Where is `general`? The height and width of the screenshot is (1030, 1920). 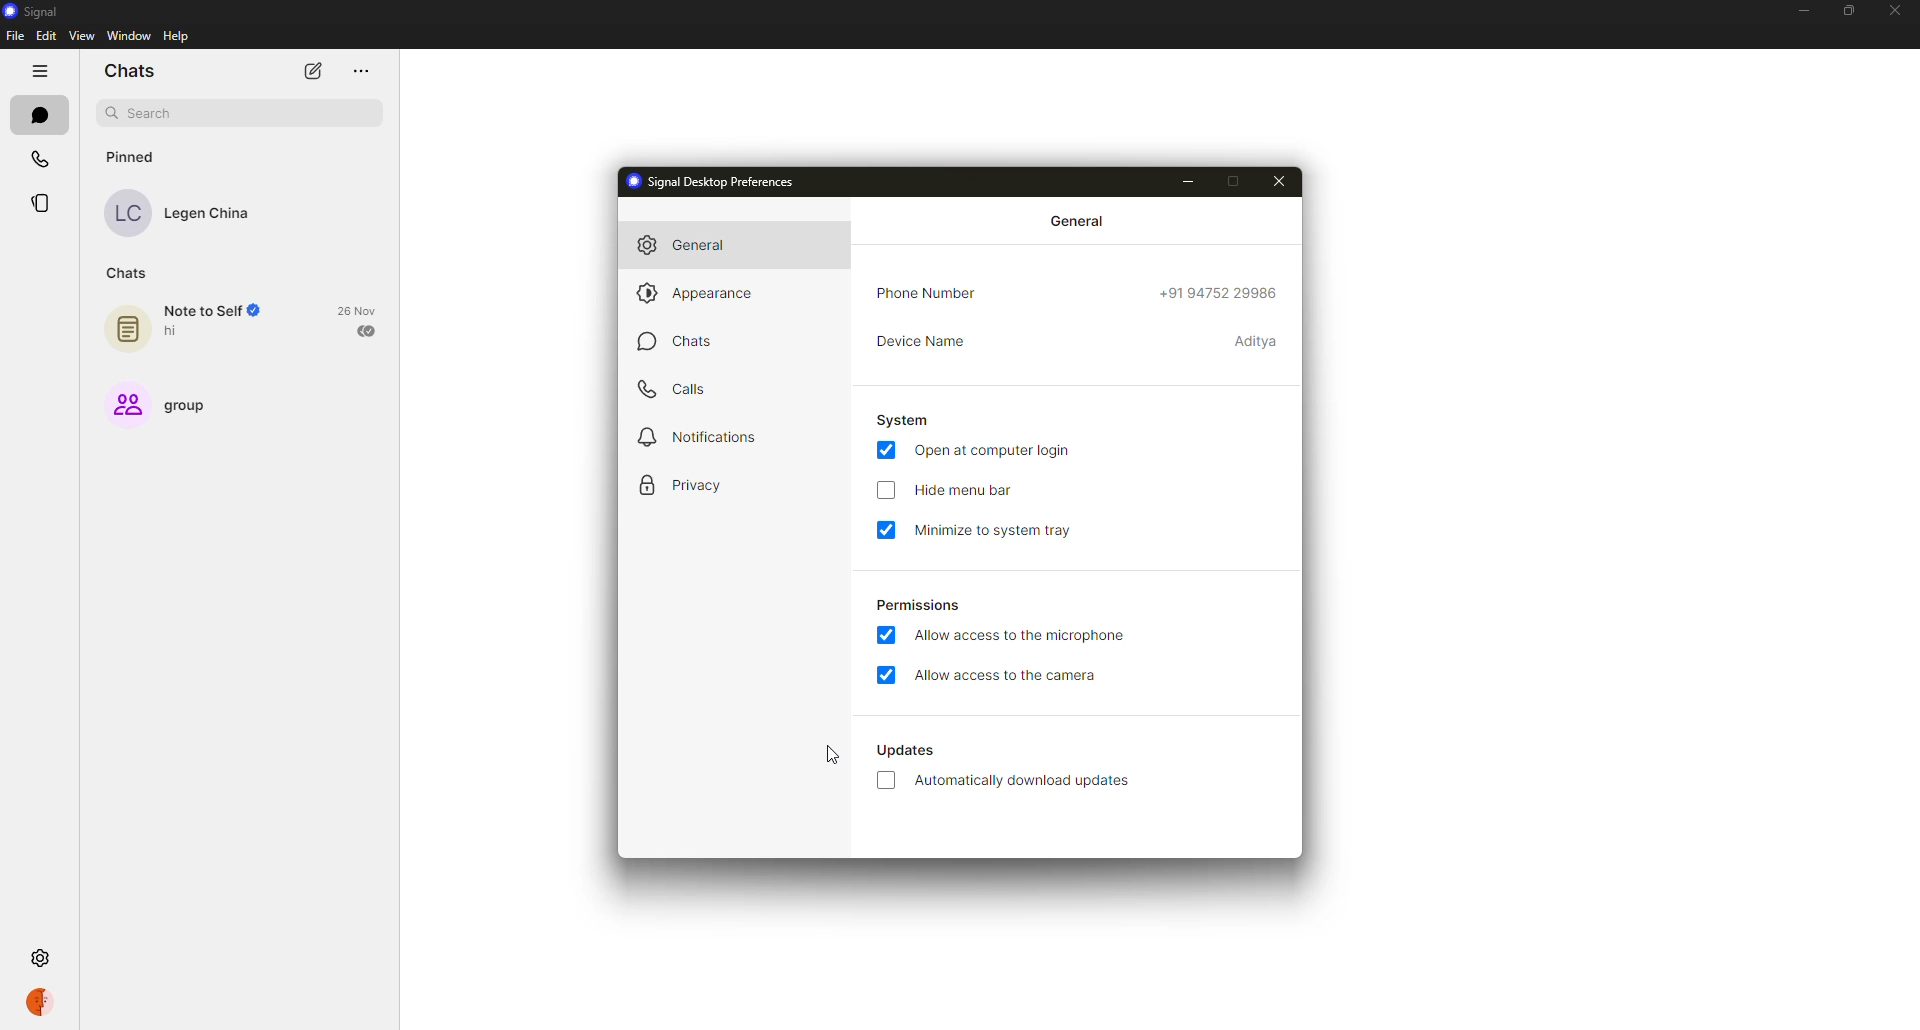
general is located at coordinates (694, 247).